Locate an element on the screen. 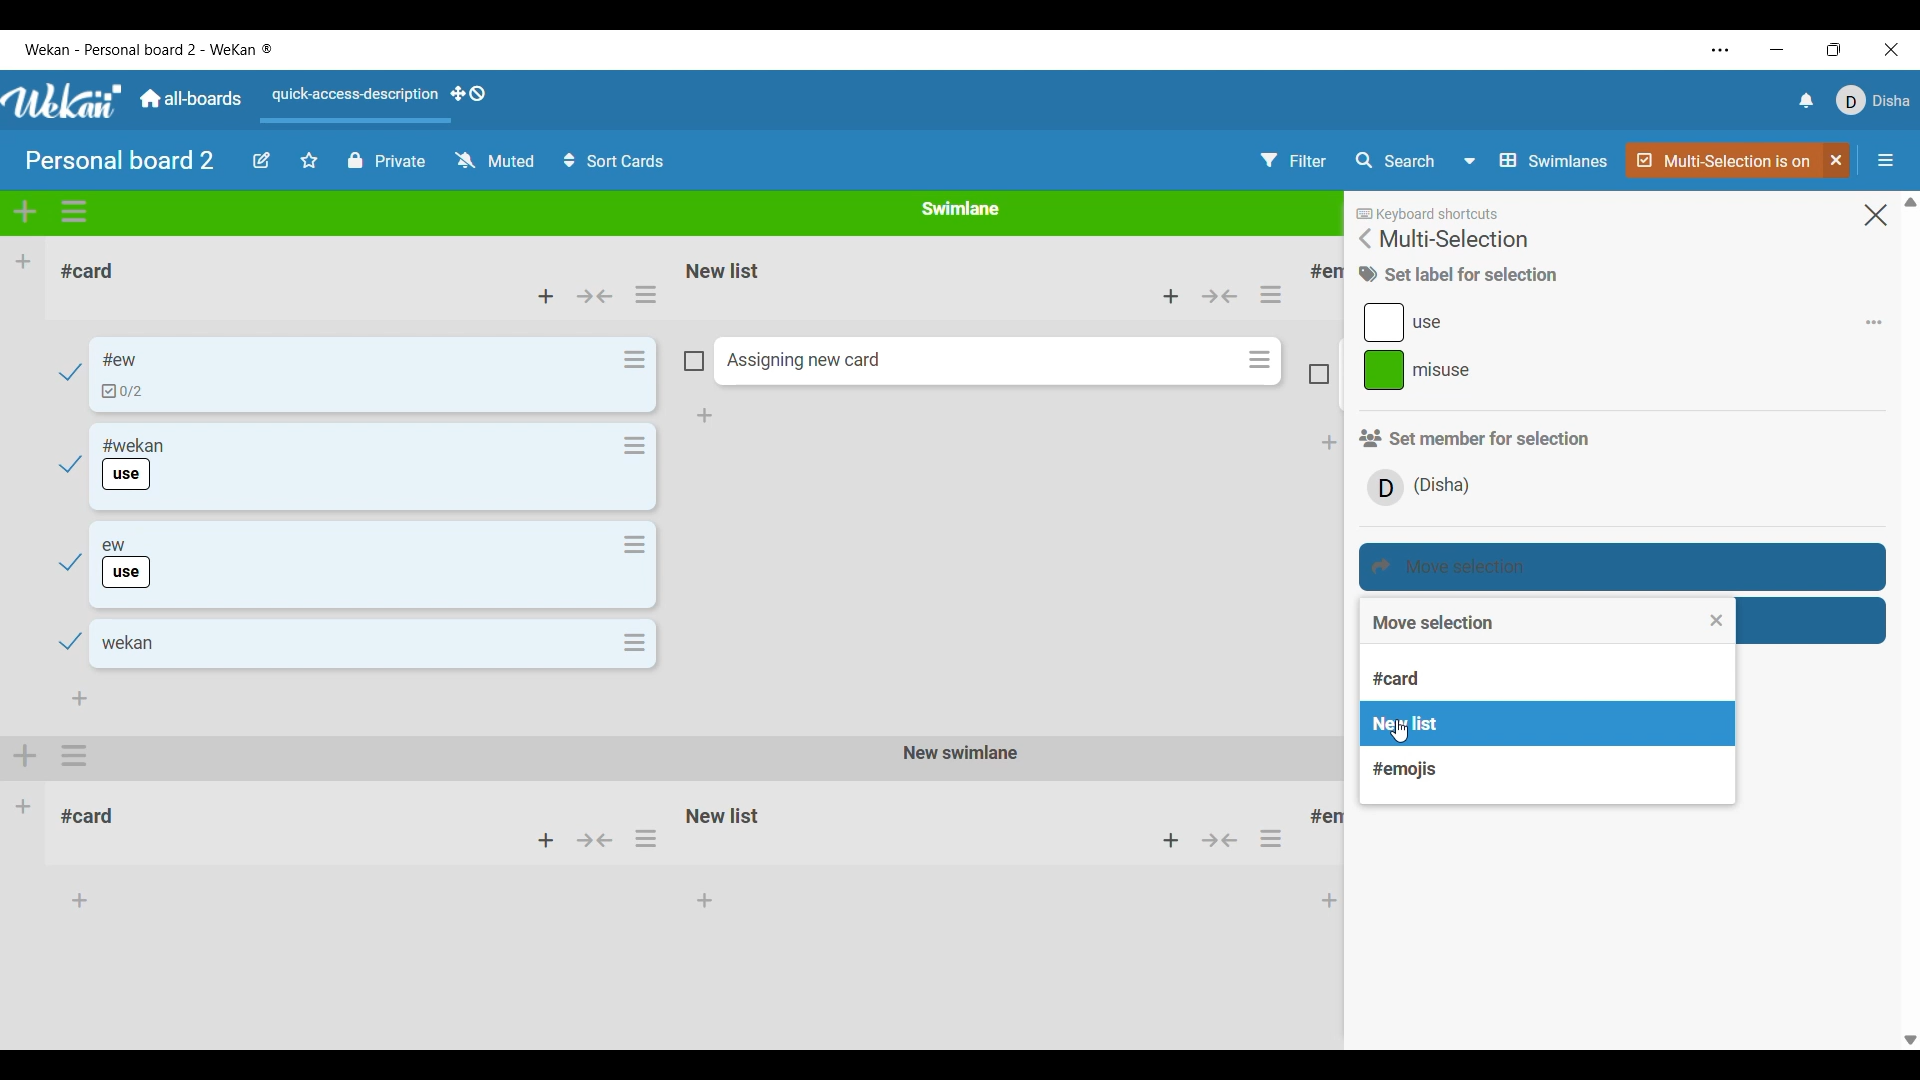 Image resolution: width=1920 pixels, height=1080 pixels. Search is located at coordinates (1401, 160).